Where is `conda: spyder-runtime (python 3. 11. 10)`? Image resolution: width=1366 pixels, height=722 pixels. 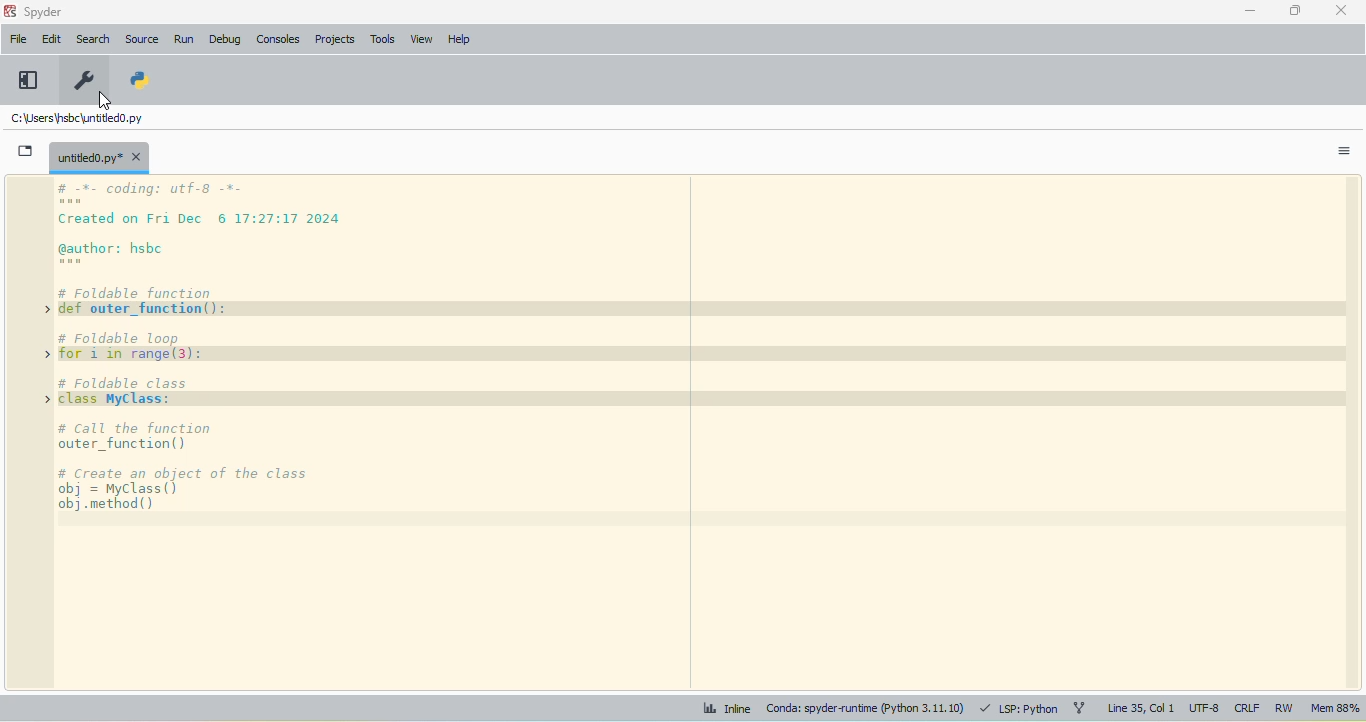
conda: spyder-runtime (python 3. 11. 10) is located at coordinates (864, 710).